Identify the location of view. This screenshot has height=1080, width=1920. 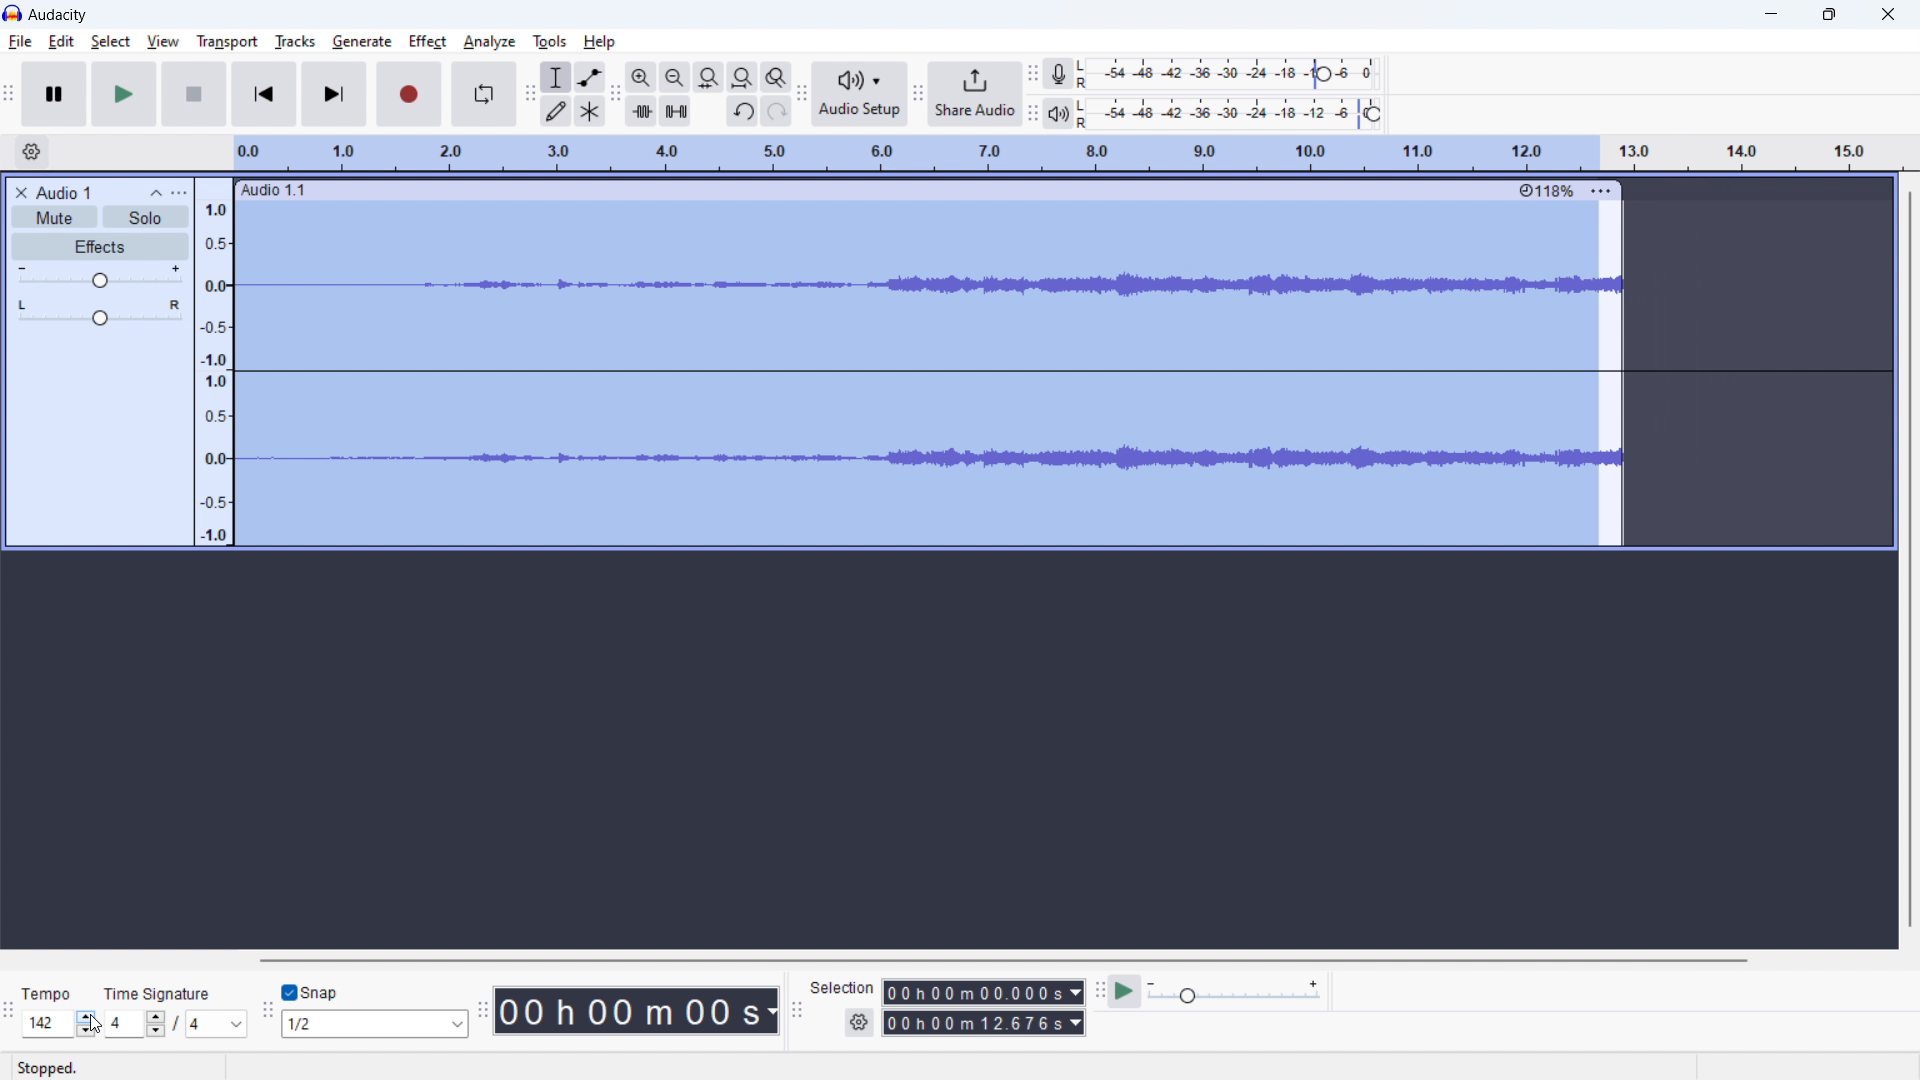
(163, 41).